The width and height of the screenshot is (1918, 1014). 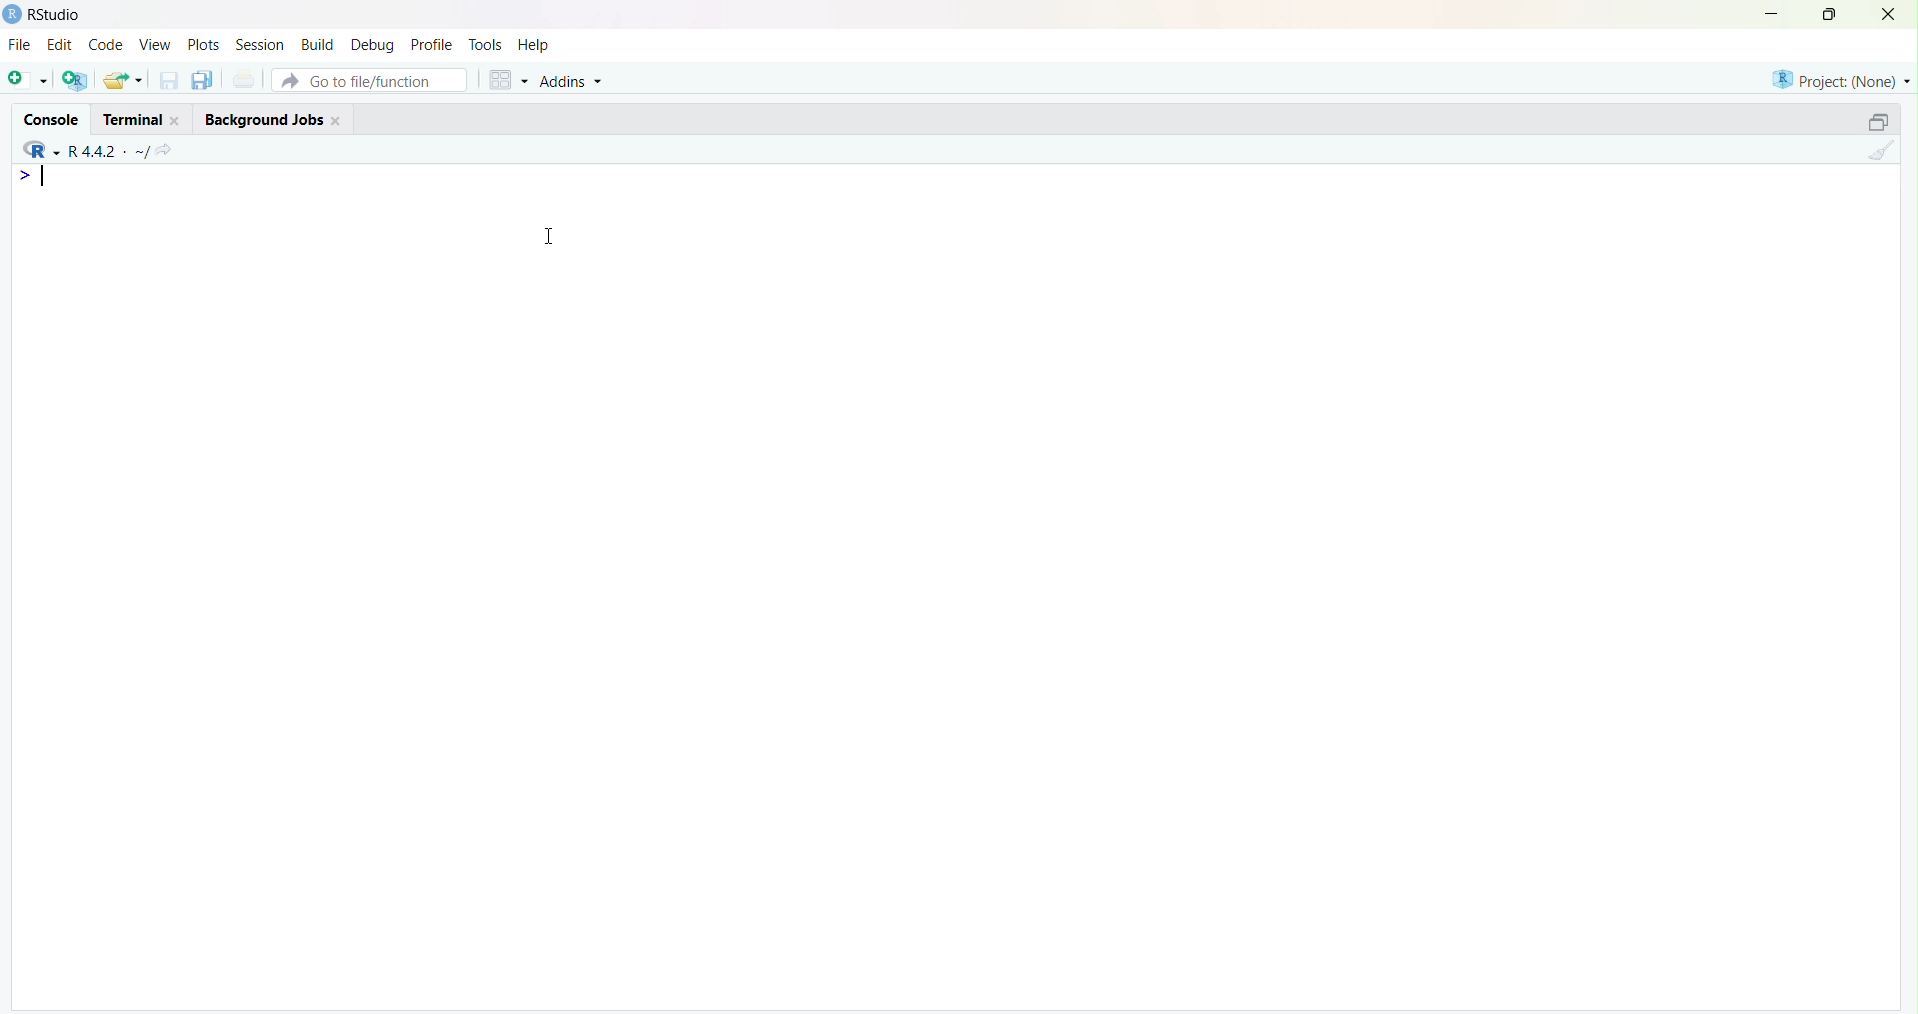 What do you see at coordinates (76, 77) in the screenshot?
I see `Create a project` at bounding box center [76, 77].